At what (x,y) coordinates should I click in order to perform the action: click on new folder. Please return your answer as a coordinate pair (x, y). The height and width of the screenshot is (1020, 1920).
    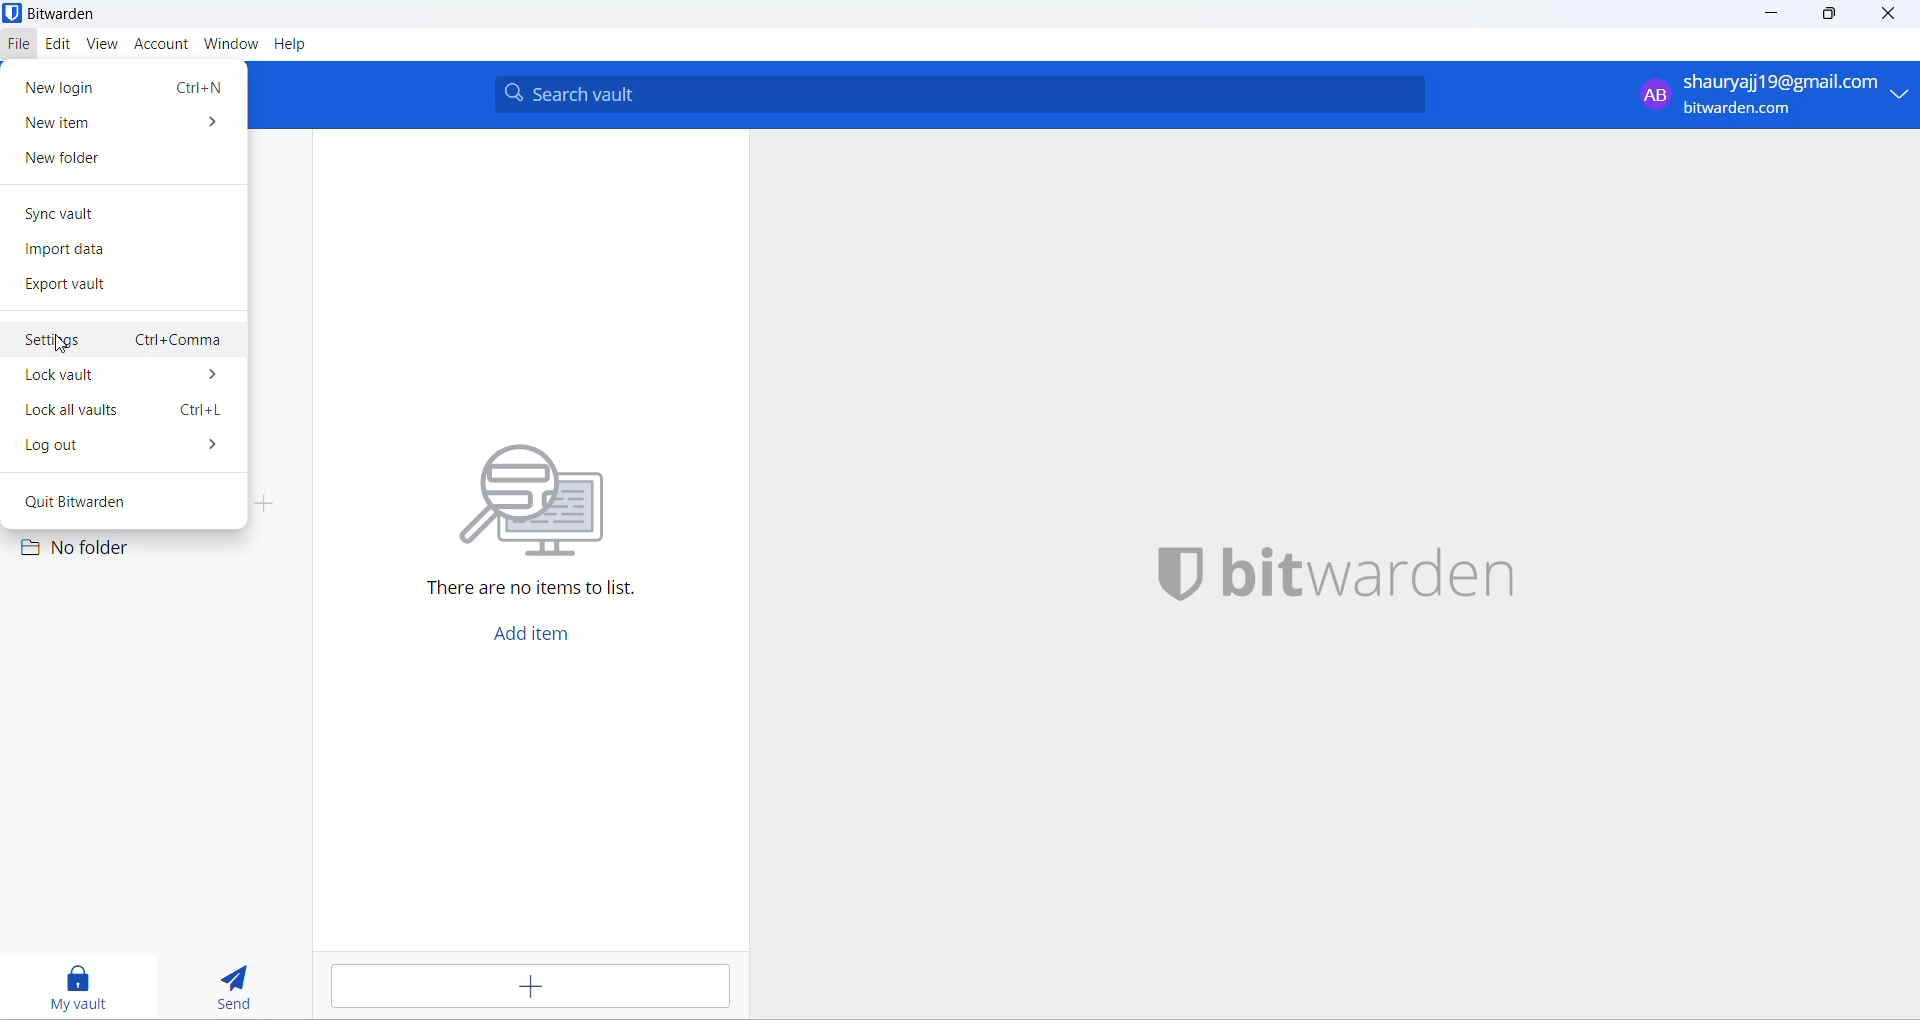
    Looking at the image, I should click on (125, 159).